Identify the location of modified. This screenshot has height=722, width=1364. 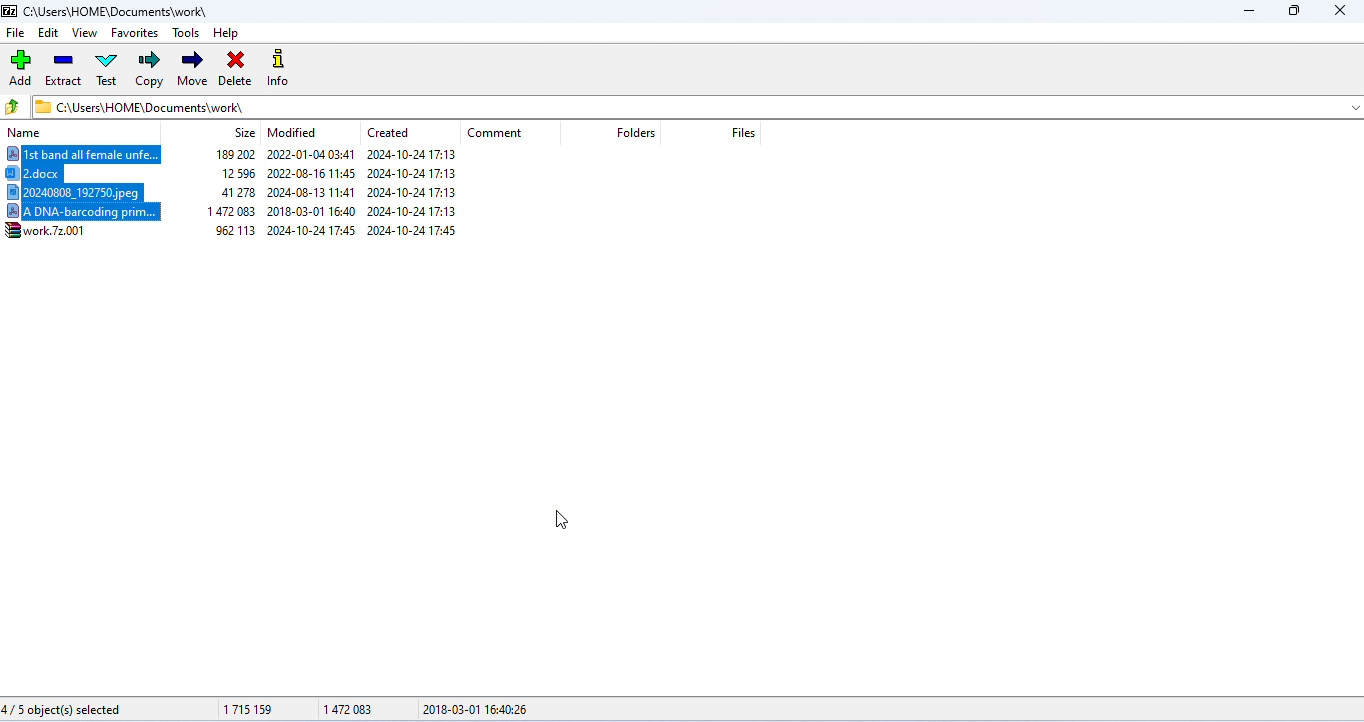
(293, 132).